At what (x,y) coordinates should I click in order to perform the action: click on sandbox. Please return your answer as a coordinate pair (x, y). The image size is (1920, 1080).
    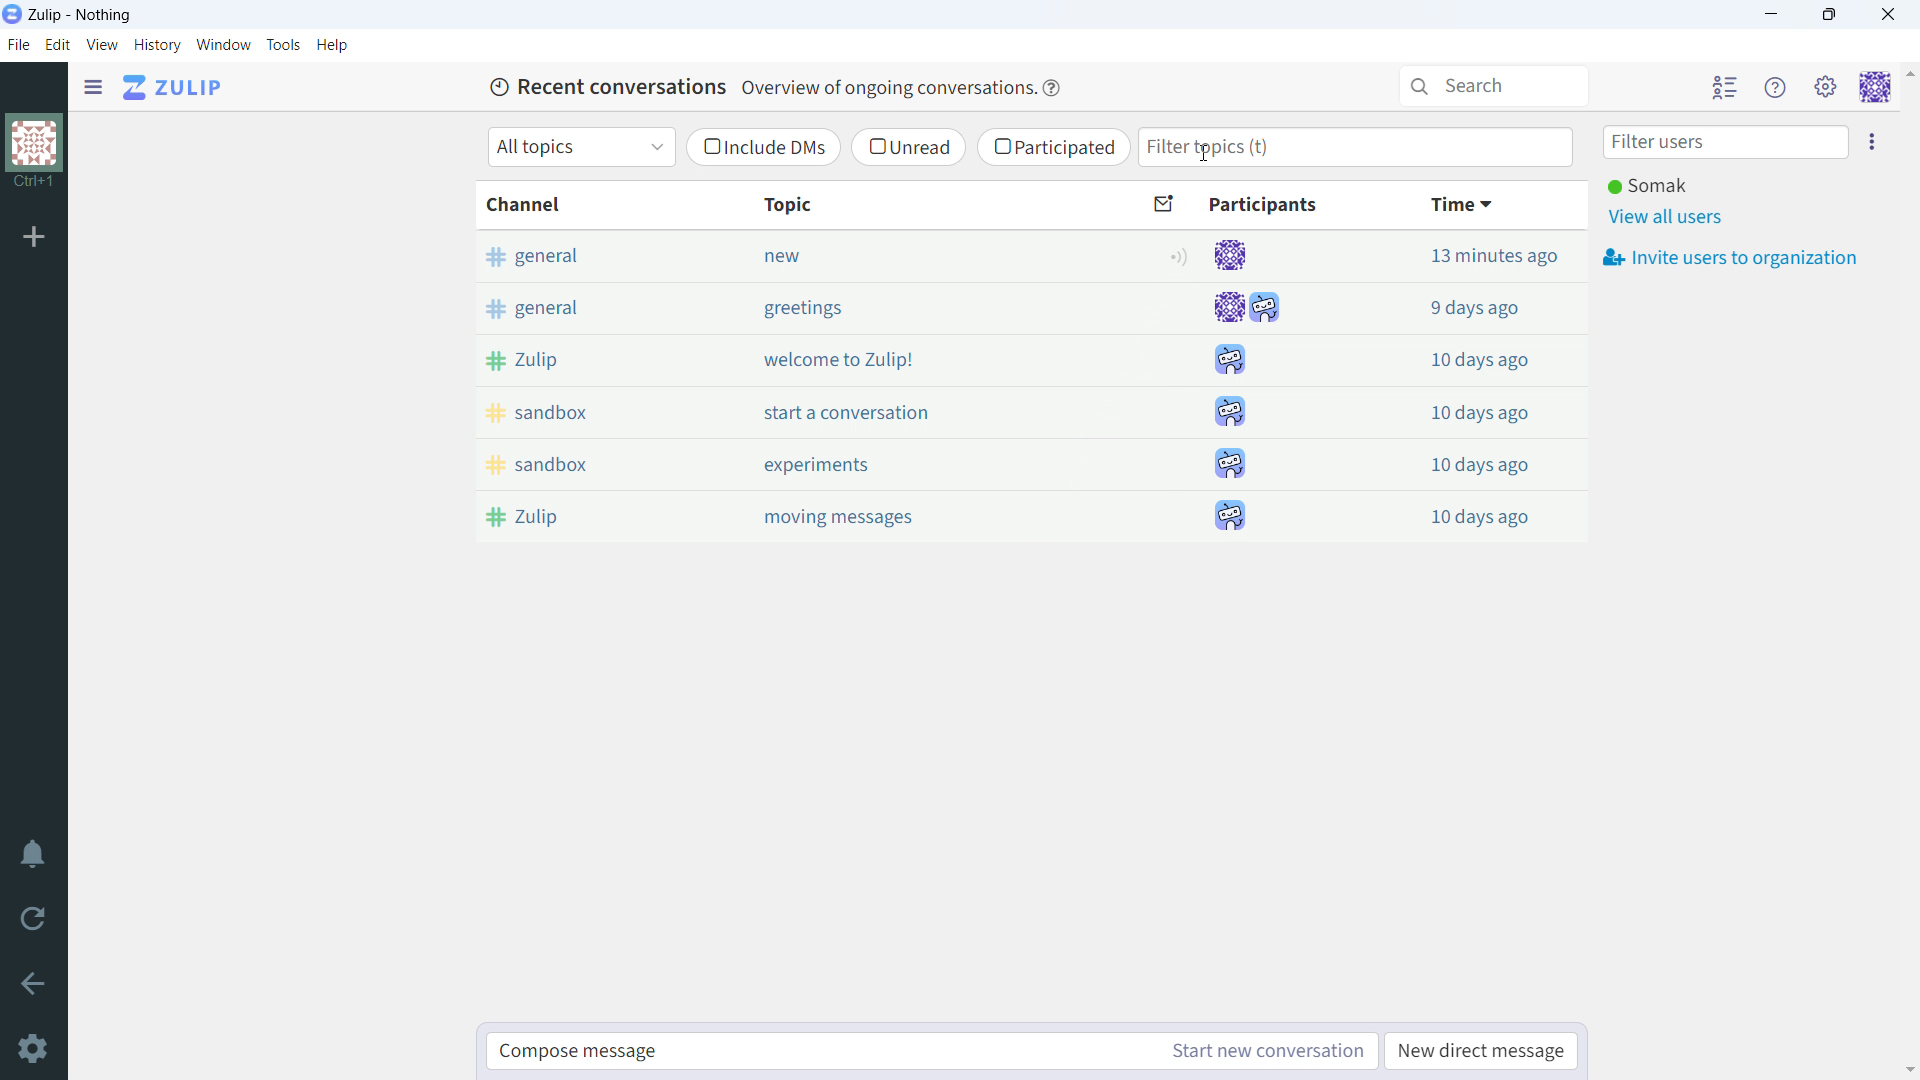
    Looking at the image, I should click on (582, 463).